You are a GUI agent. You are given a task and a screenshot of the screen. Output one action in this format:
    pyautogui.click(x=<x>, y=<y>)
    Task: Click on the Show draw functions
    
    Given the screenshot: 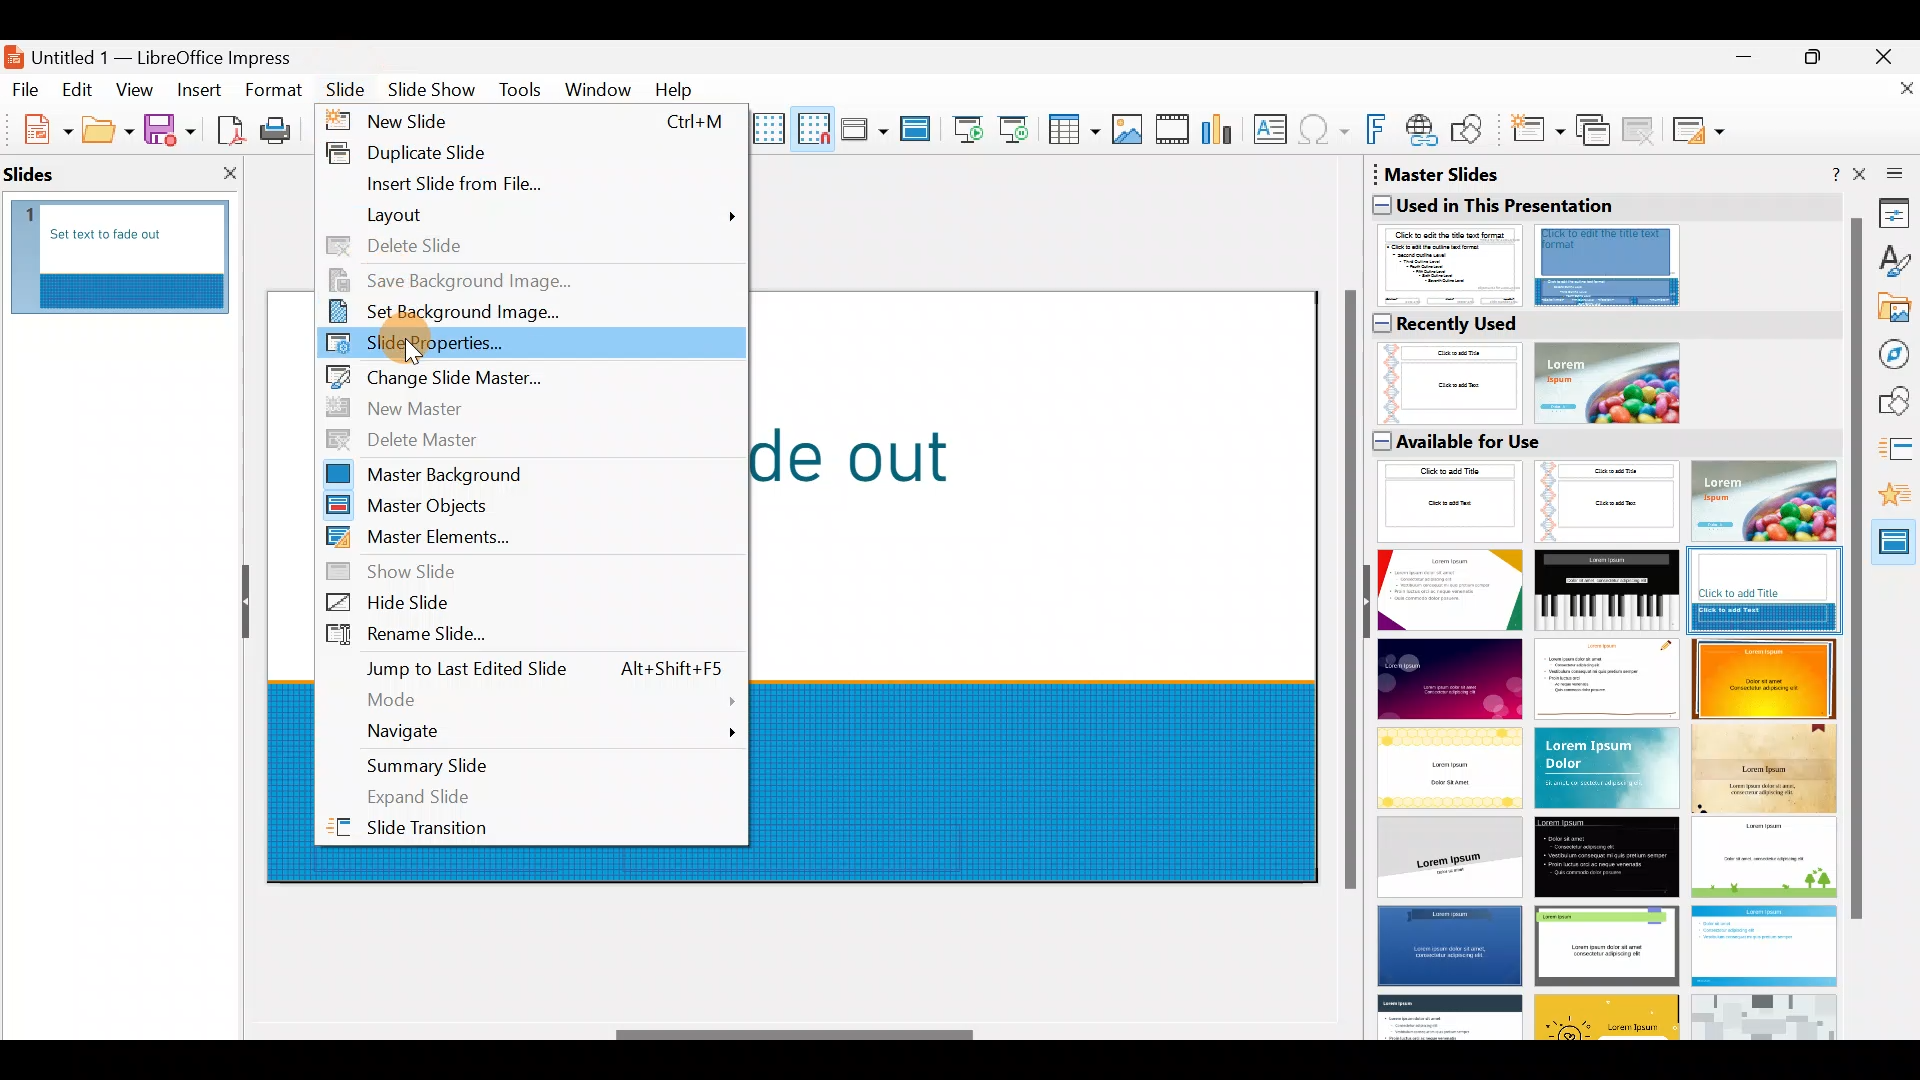 What is the action you would take?
    pyautogui.click(x=1471, y=130)
    